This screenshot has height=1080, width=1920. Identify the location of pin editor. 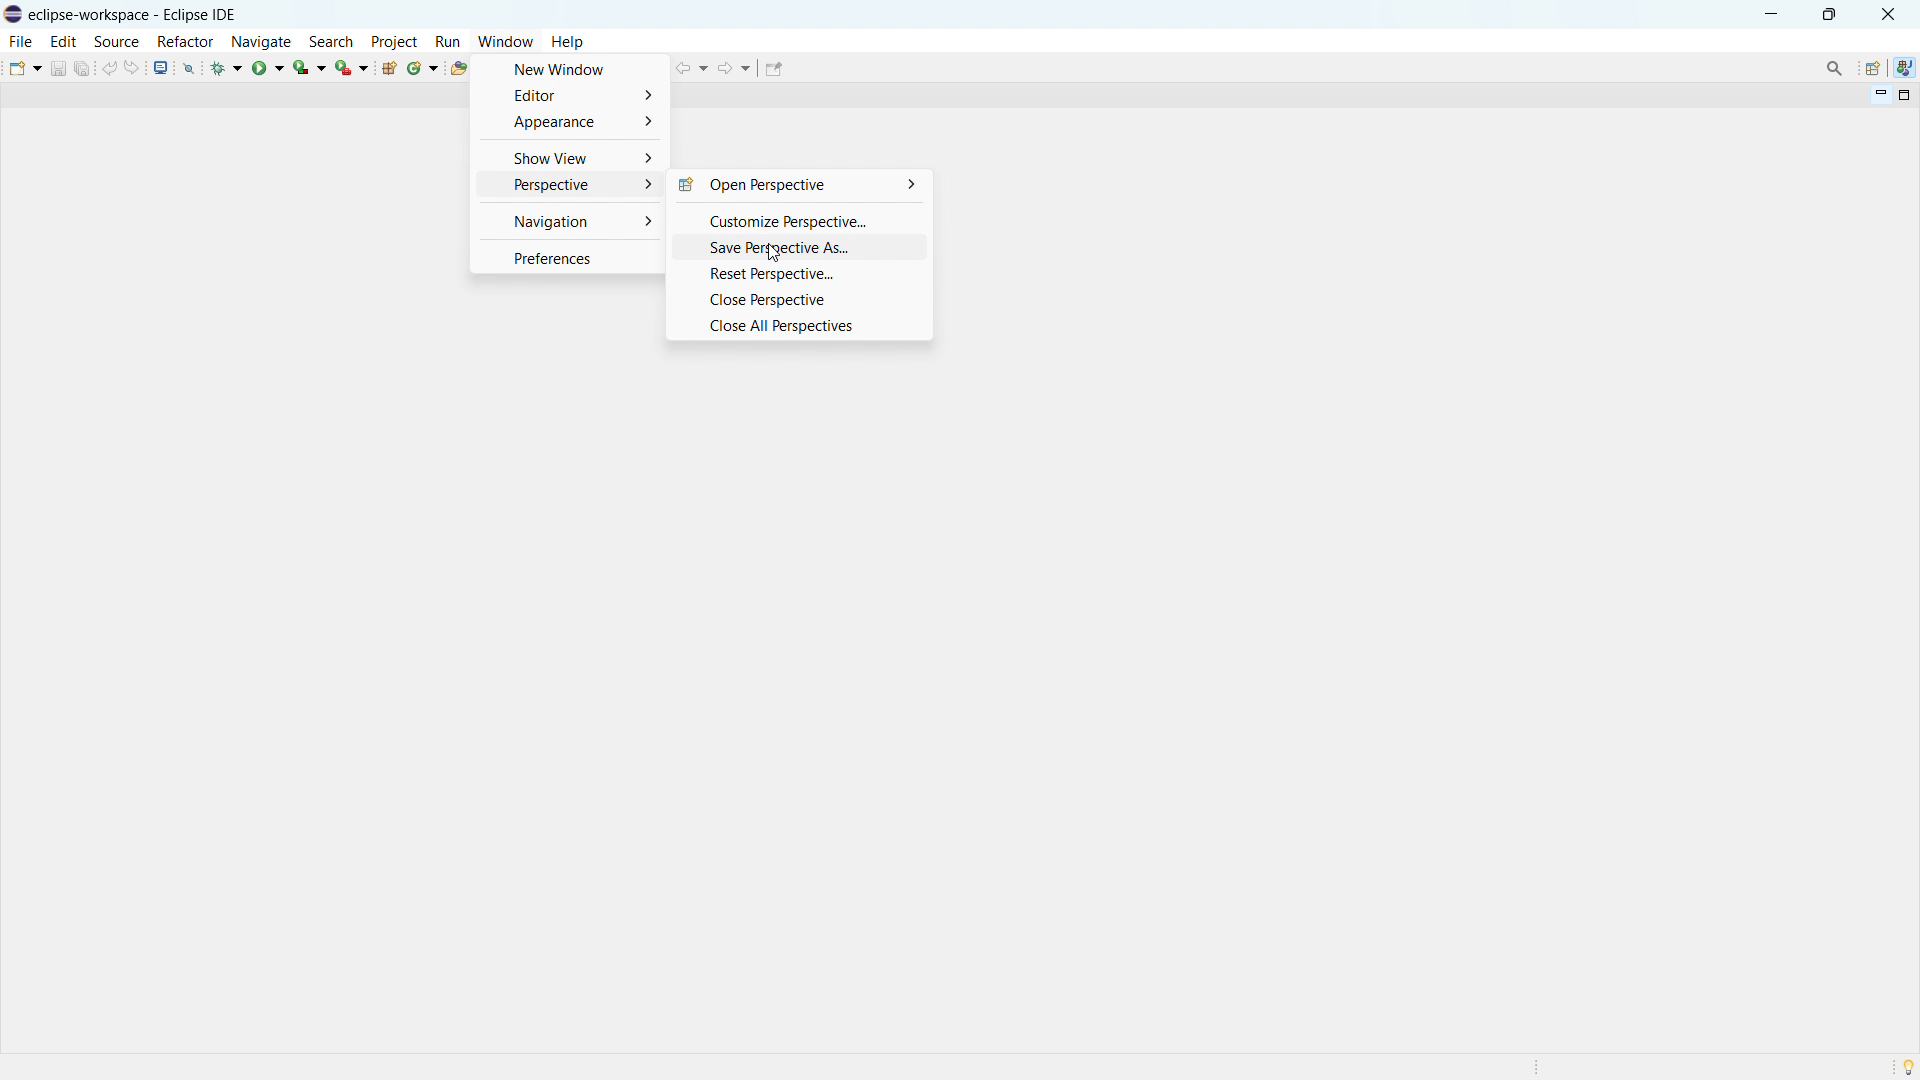
(774, 69).